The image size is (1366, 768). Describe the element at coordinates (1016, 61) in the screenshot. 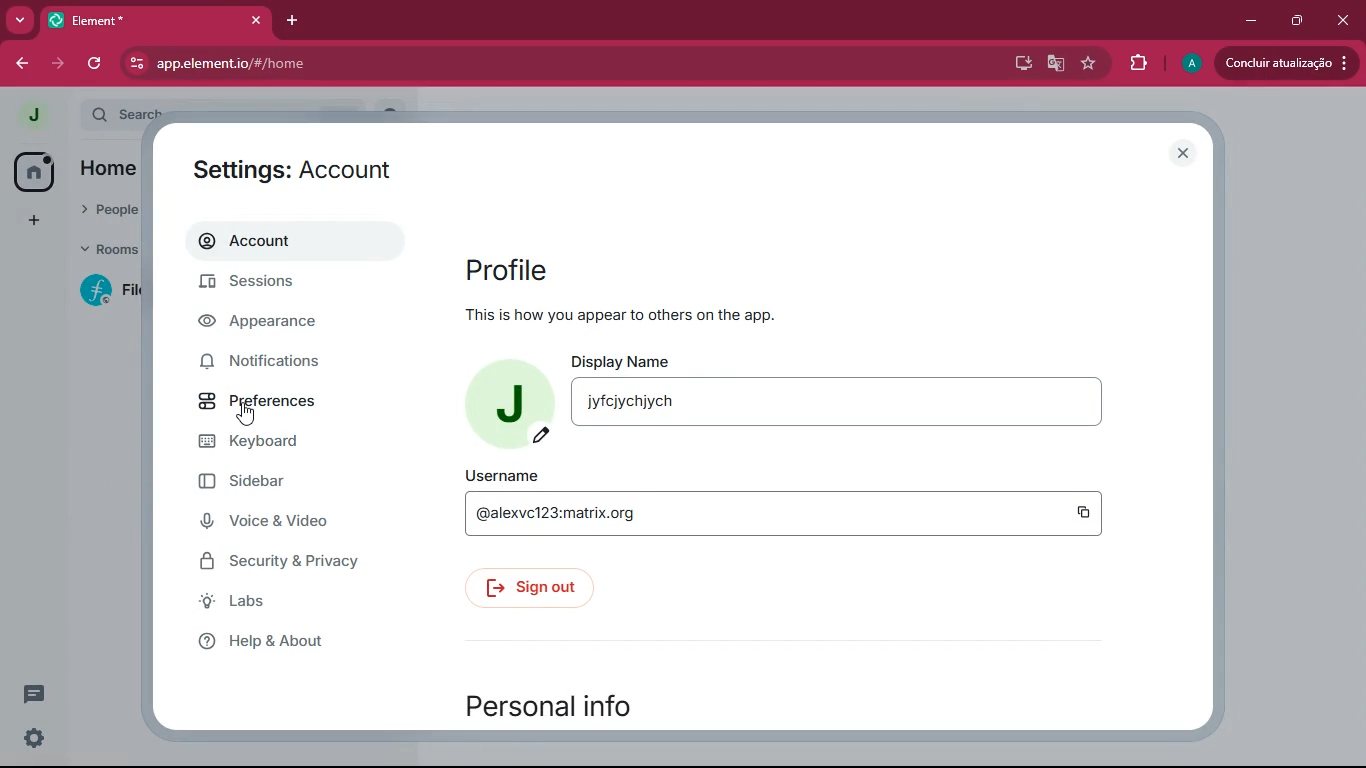

I see `install app` at that location.